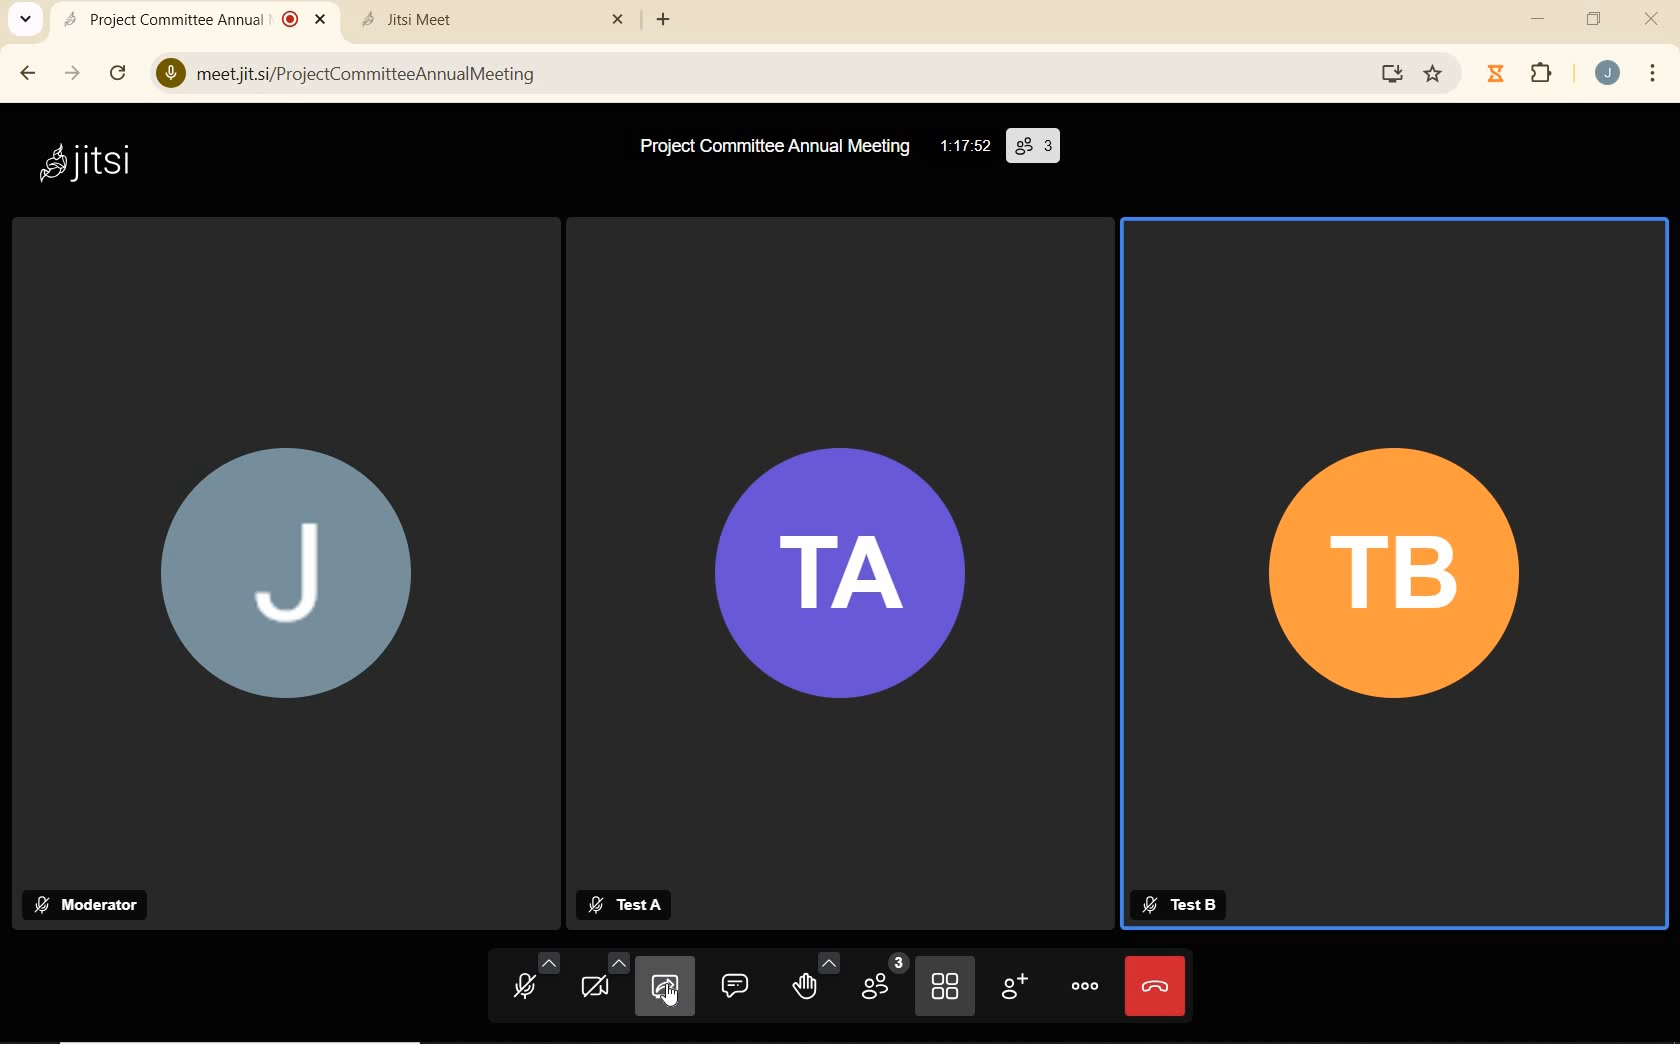  Describe the element at coordinates (1524, 75) in the screenshot. I see `EXTENSION` at that location.